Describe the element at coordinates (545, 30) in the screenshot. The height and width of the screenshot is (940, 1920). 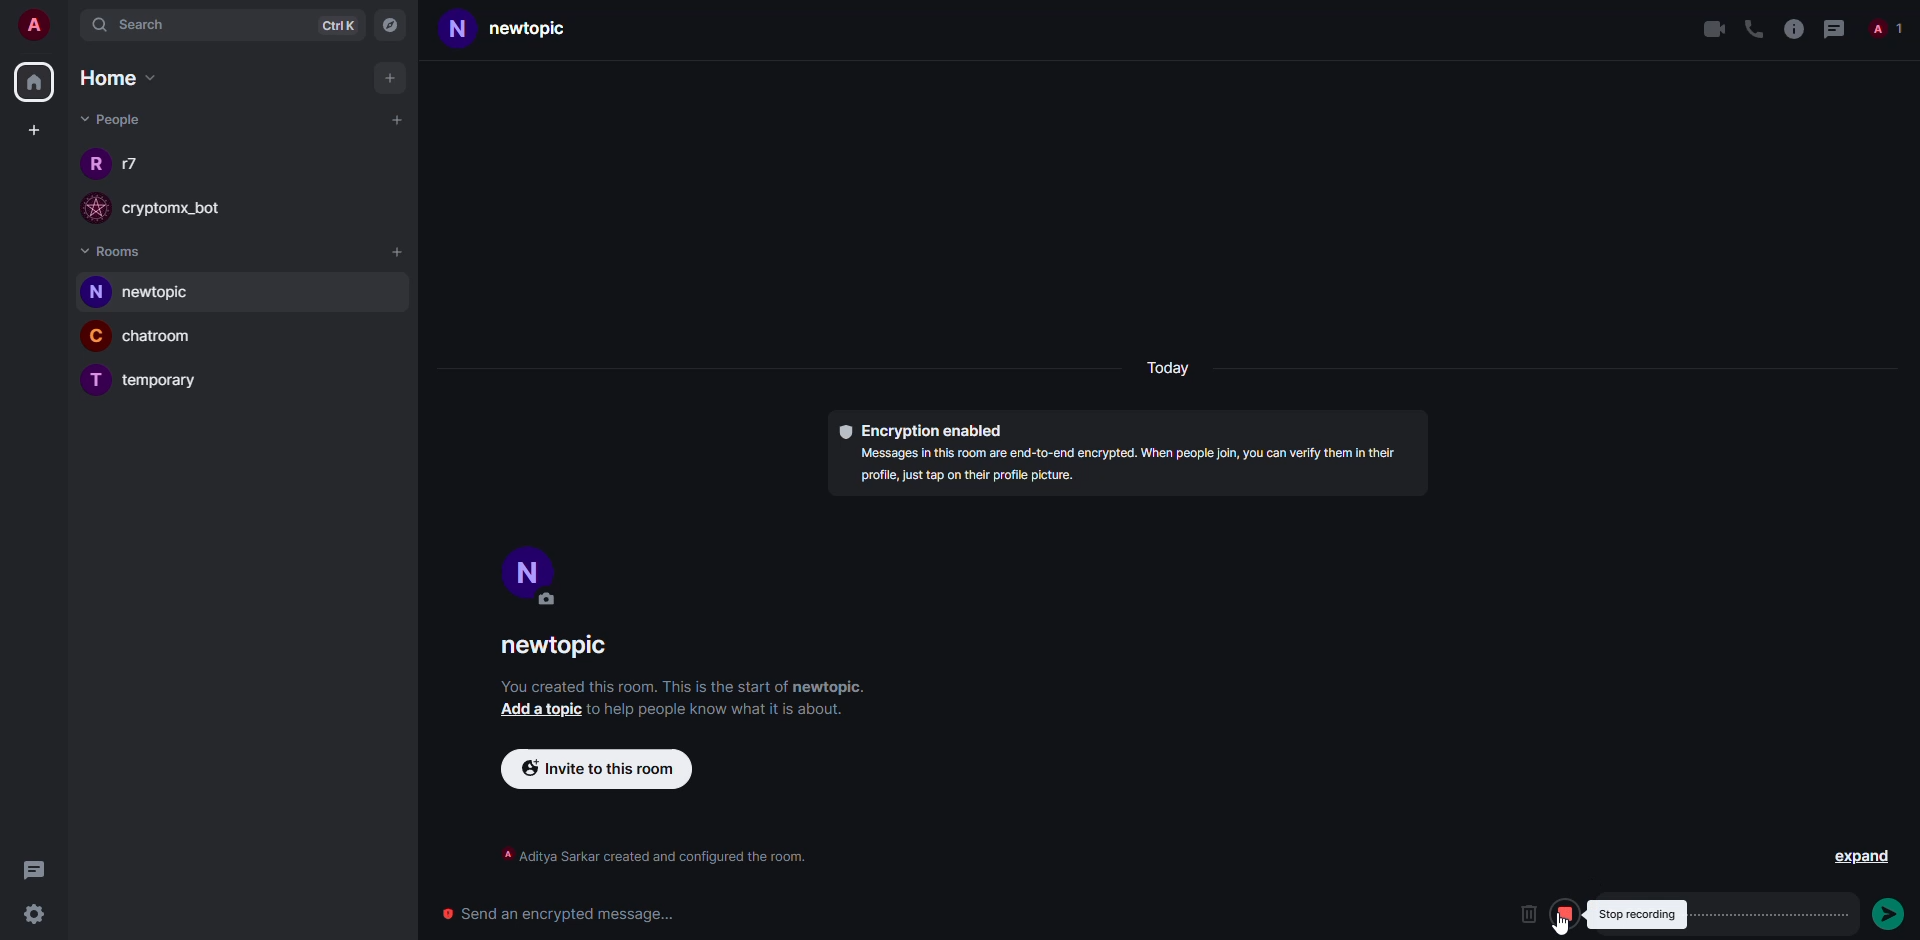
I see `room` at that location.